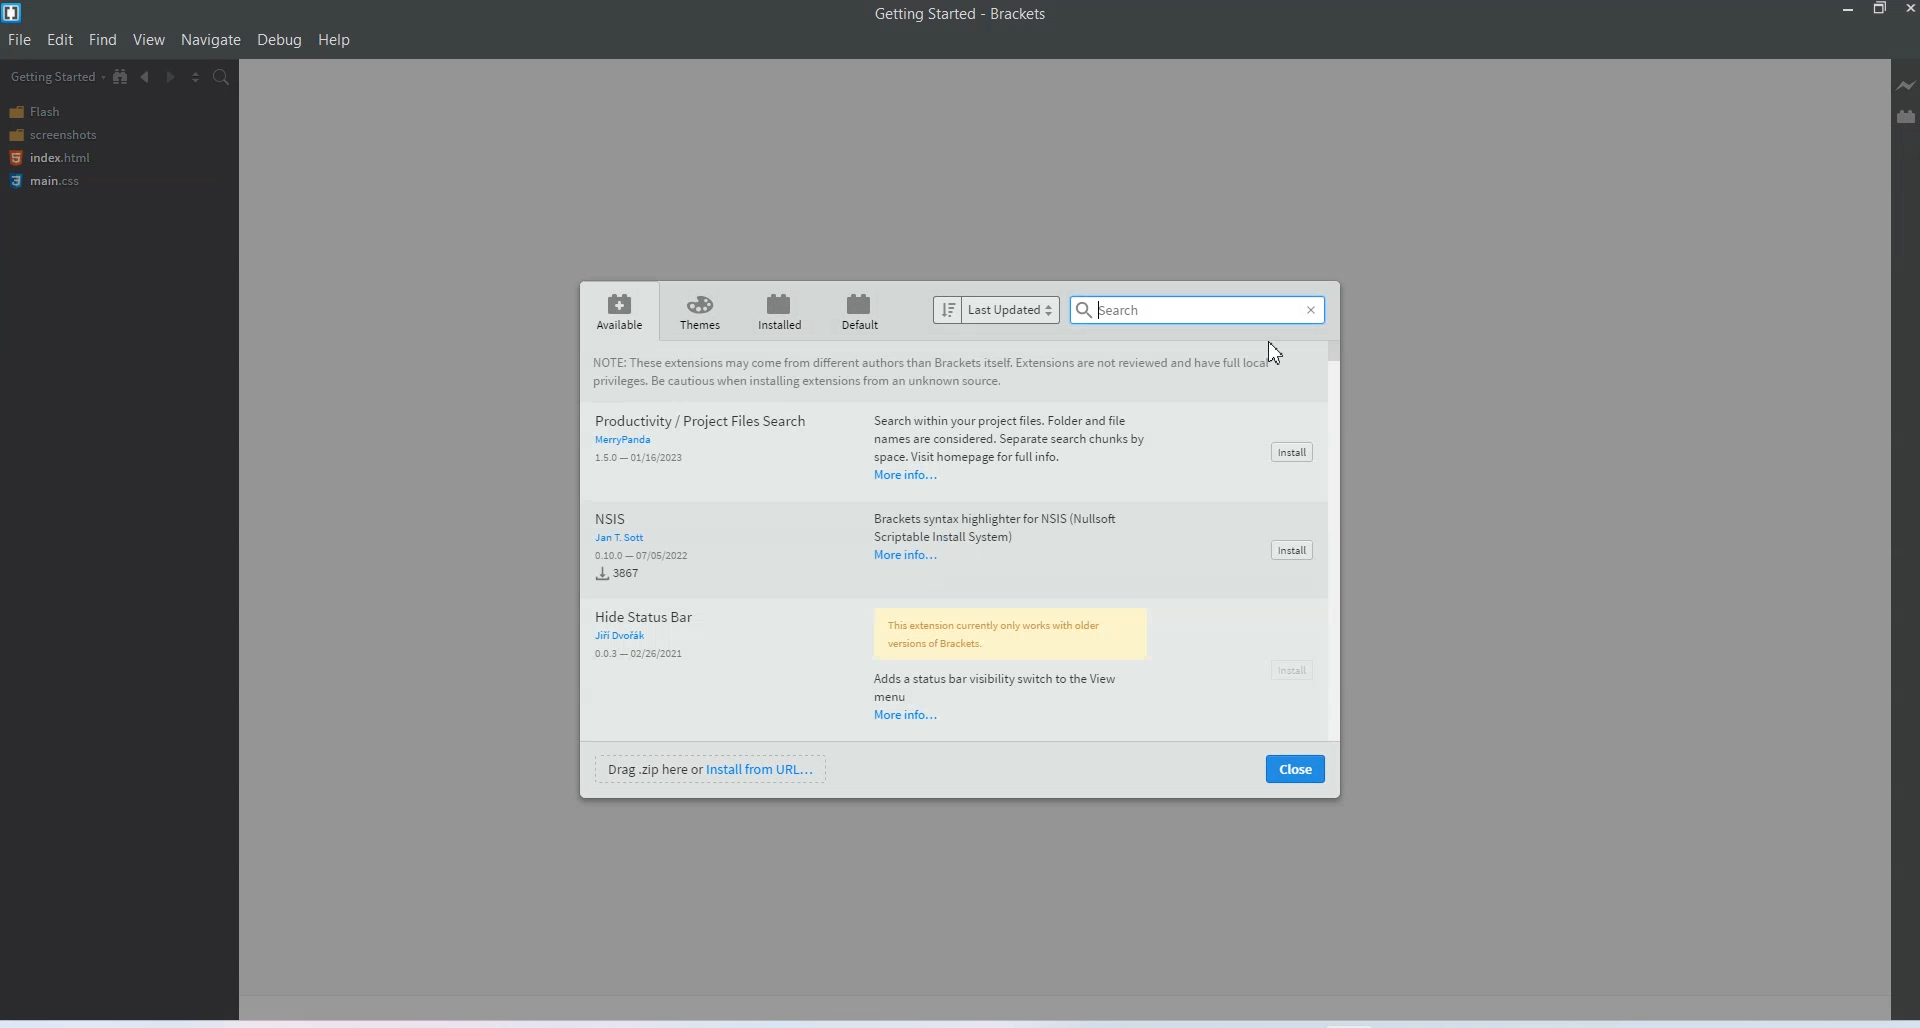 This screenshot has height=1028, width=1920. Describe the element at coordinates (211, 40) in the screenshot. I see `Navigate` at that location.